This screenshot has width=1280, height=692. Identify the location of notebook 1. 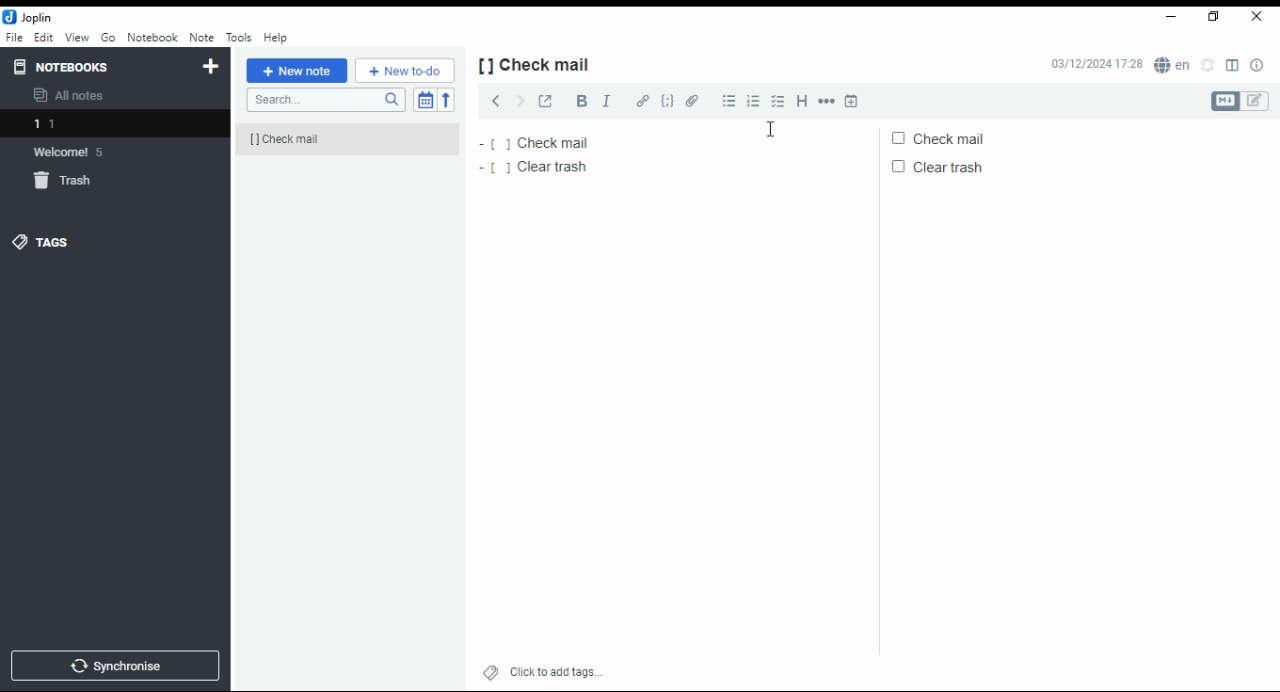
(84, 123).